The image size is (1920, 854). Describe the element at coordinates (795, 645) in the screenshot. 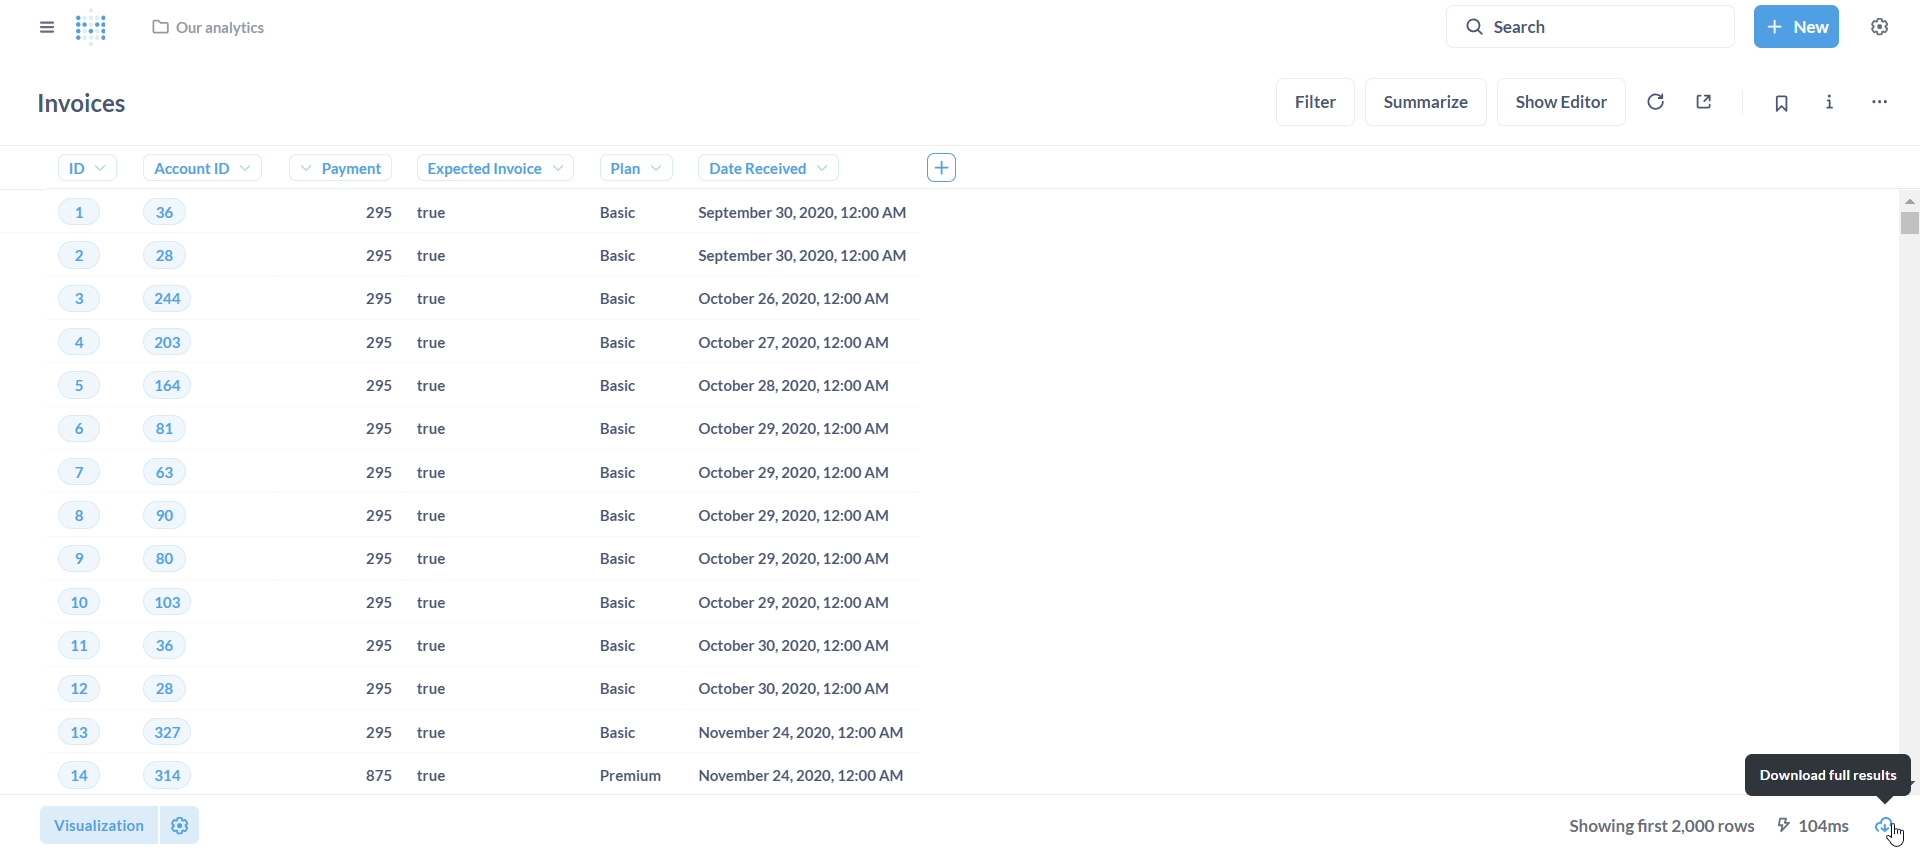

I see `October 30,2020, 12:00 AM` at that location.